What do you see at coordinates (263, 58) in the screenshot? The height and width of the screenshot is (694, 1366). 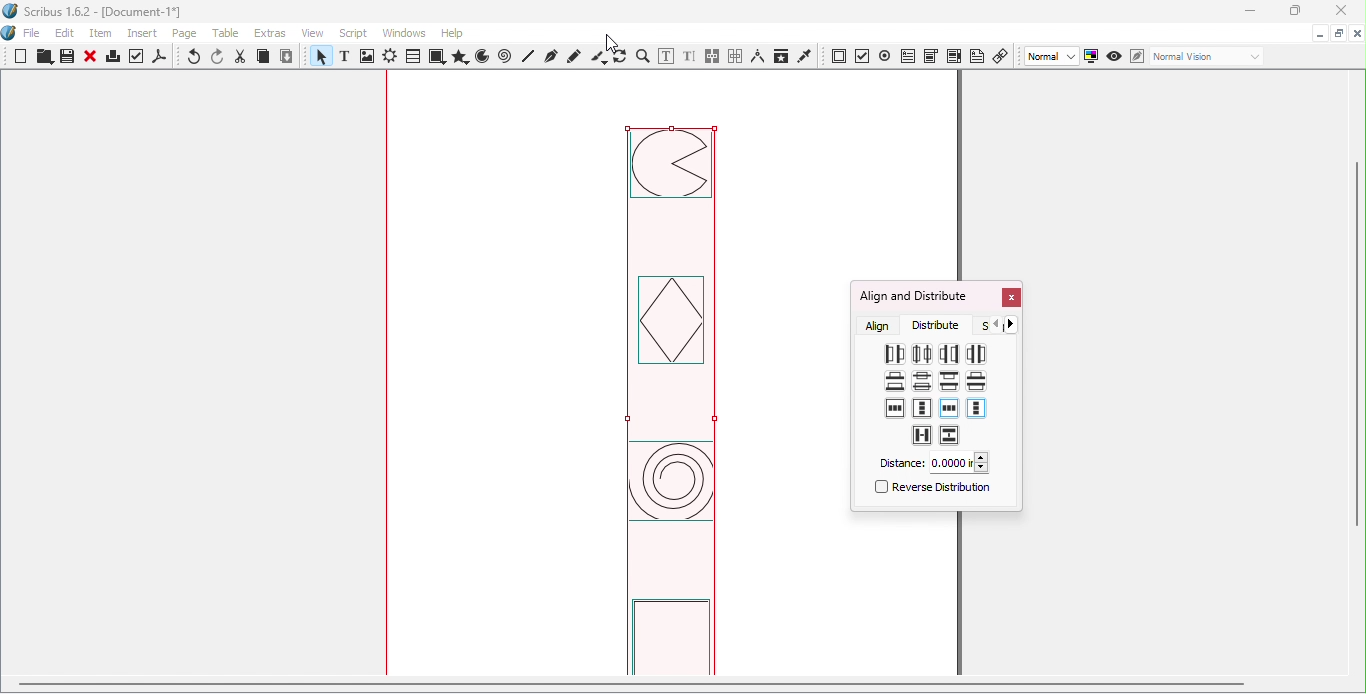 I see `Copy` at bounding box center [263, 58].